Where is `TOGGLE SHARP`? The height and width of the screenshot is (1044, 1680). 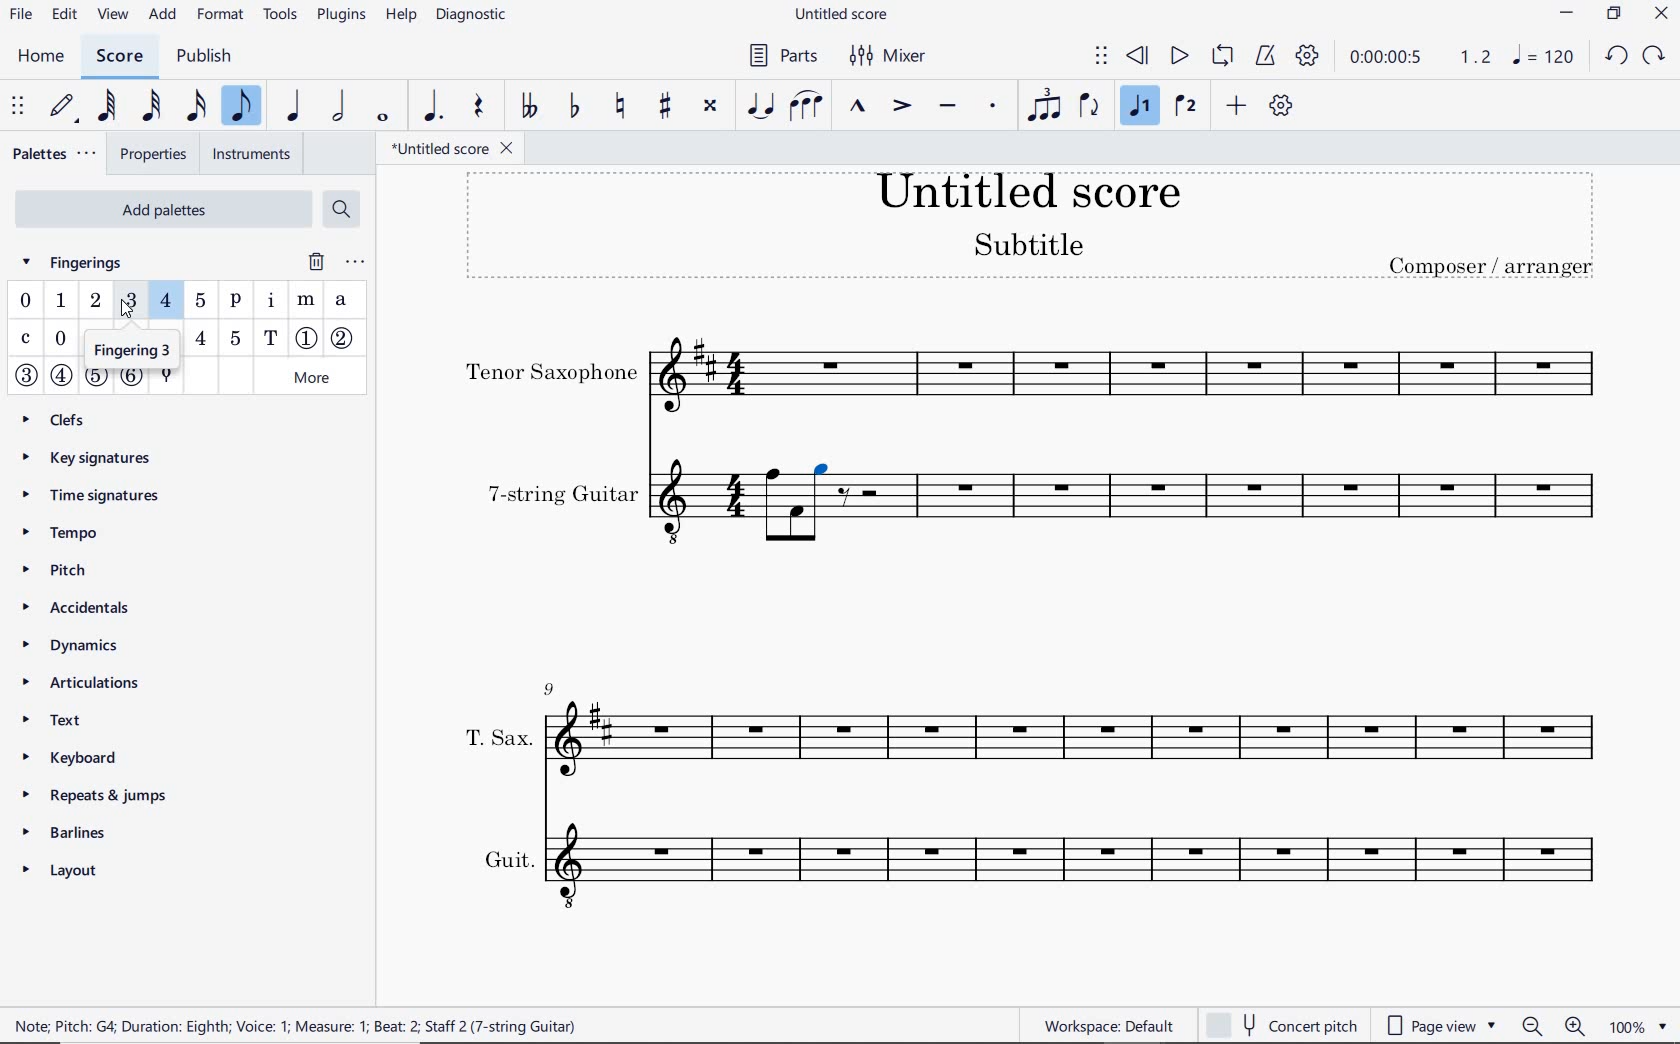 TOGGLE SHARP is located at coordinates (665, 105).